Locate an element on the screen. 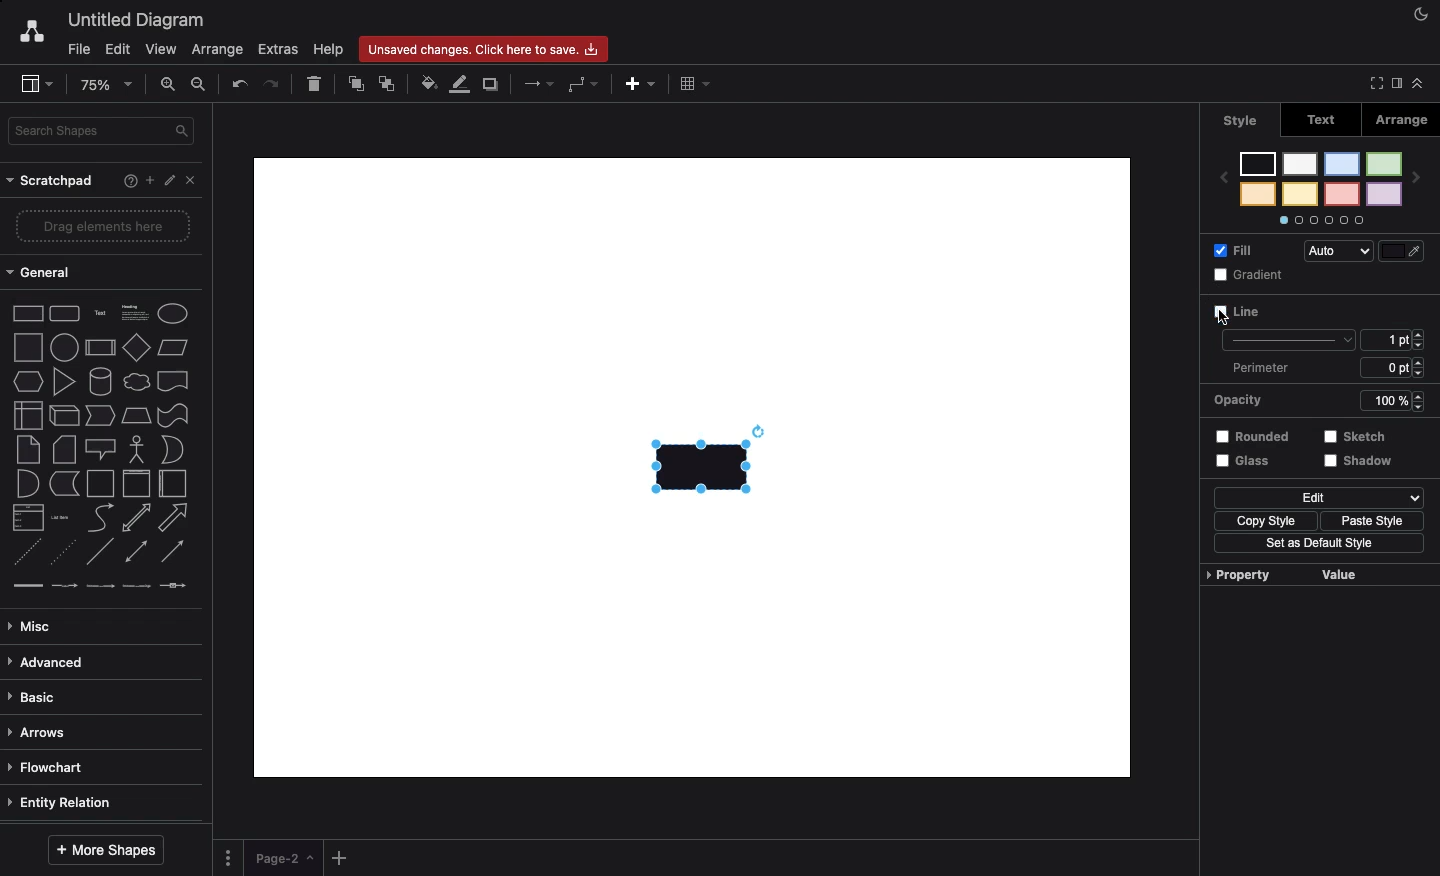 The image size is (1440, 876). line is located at coordinates (1286, 337).